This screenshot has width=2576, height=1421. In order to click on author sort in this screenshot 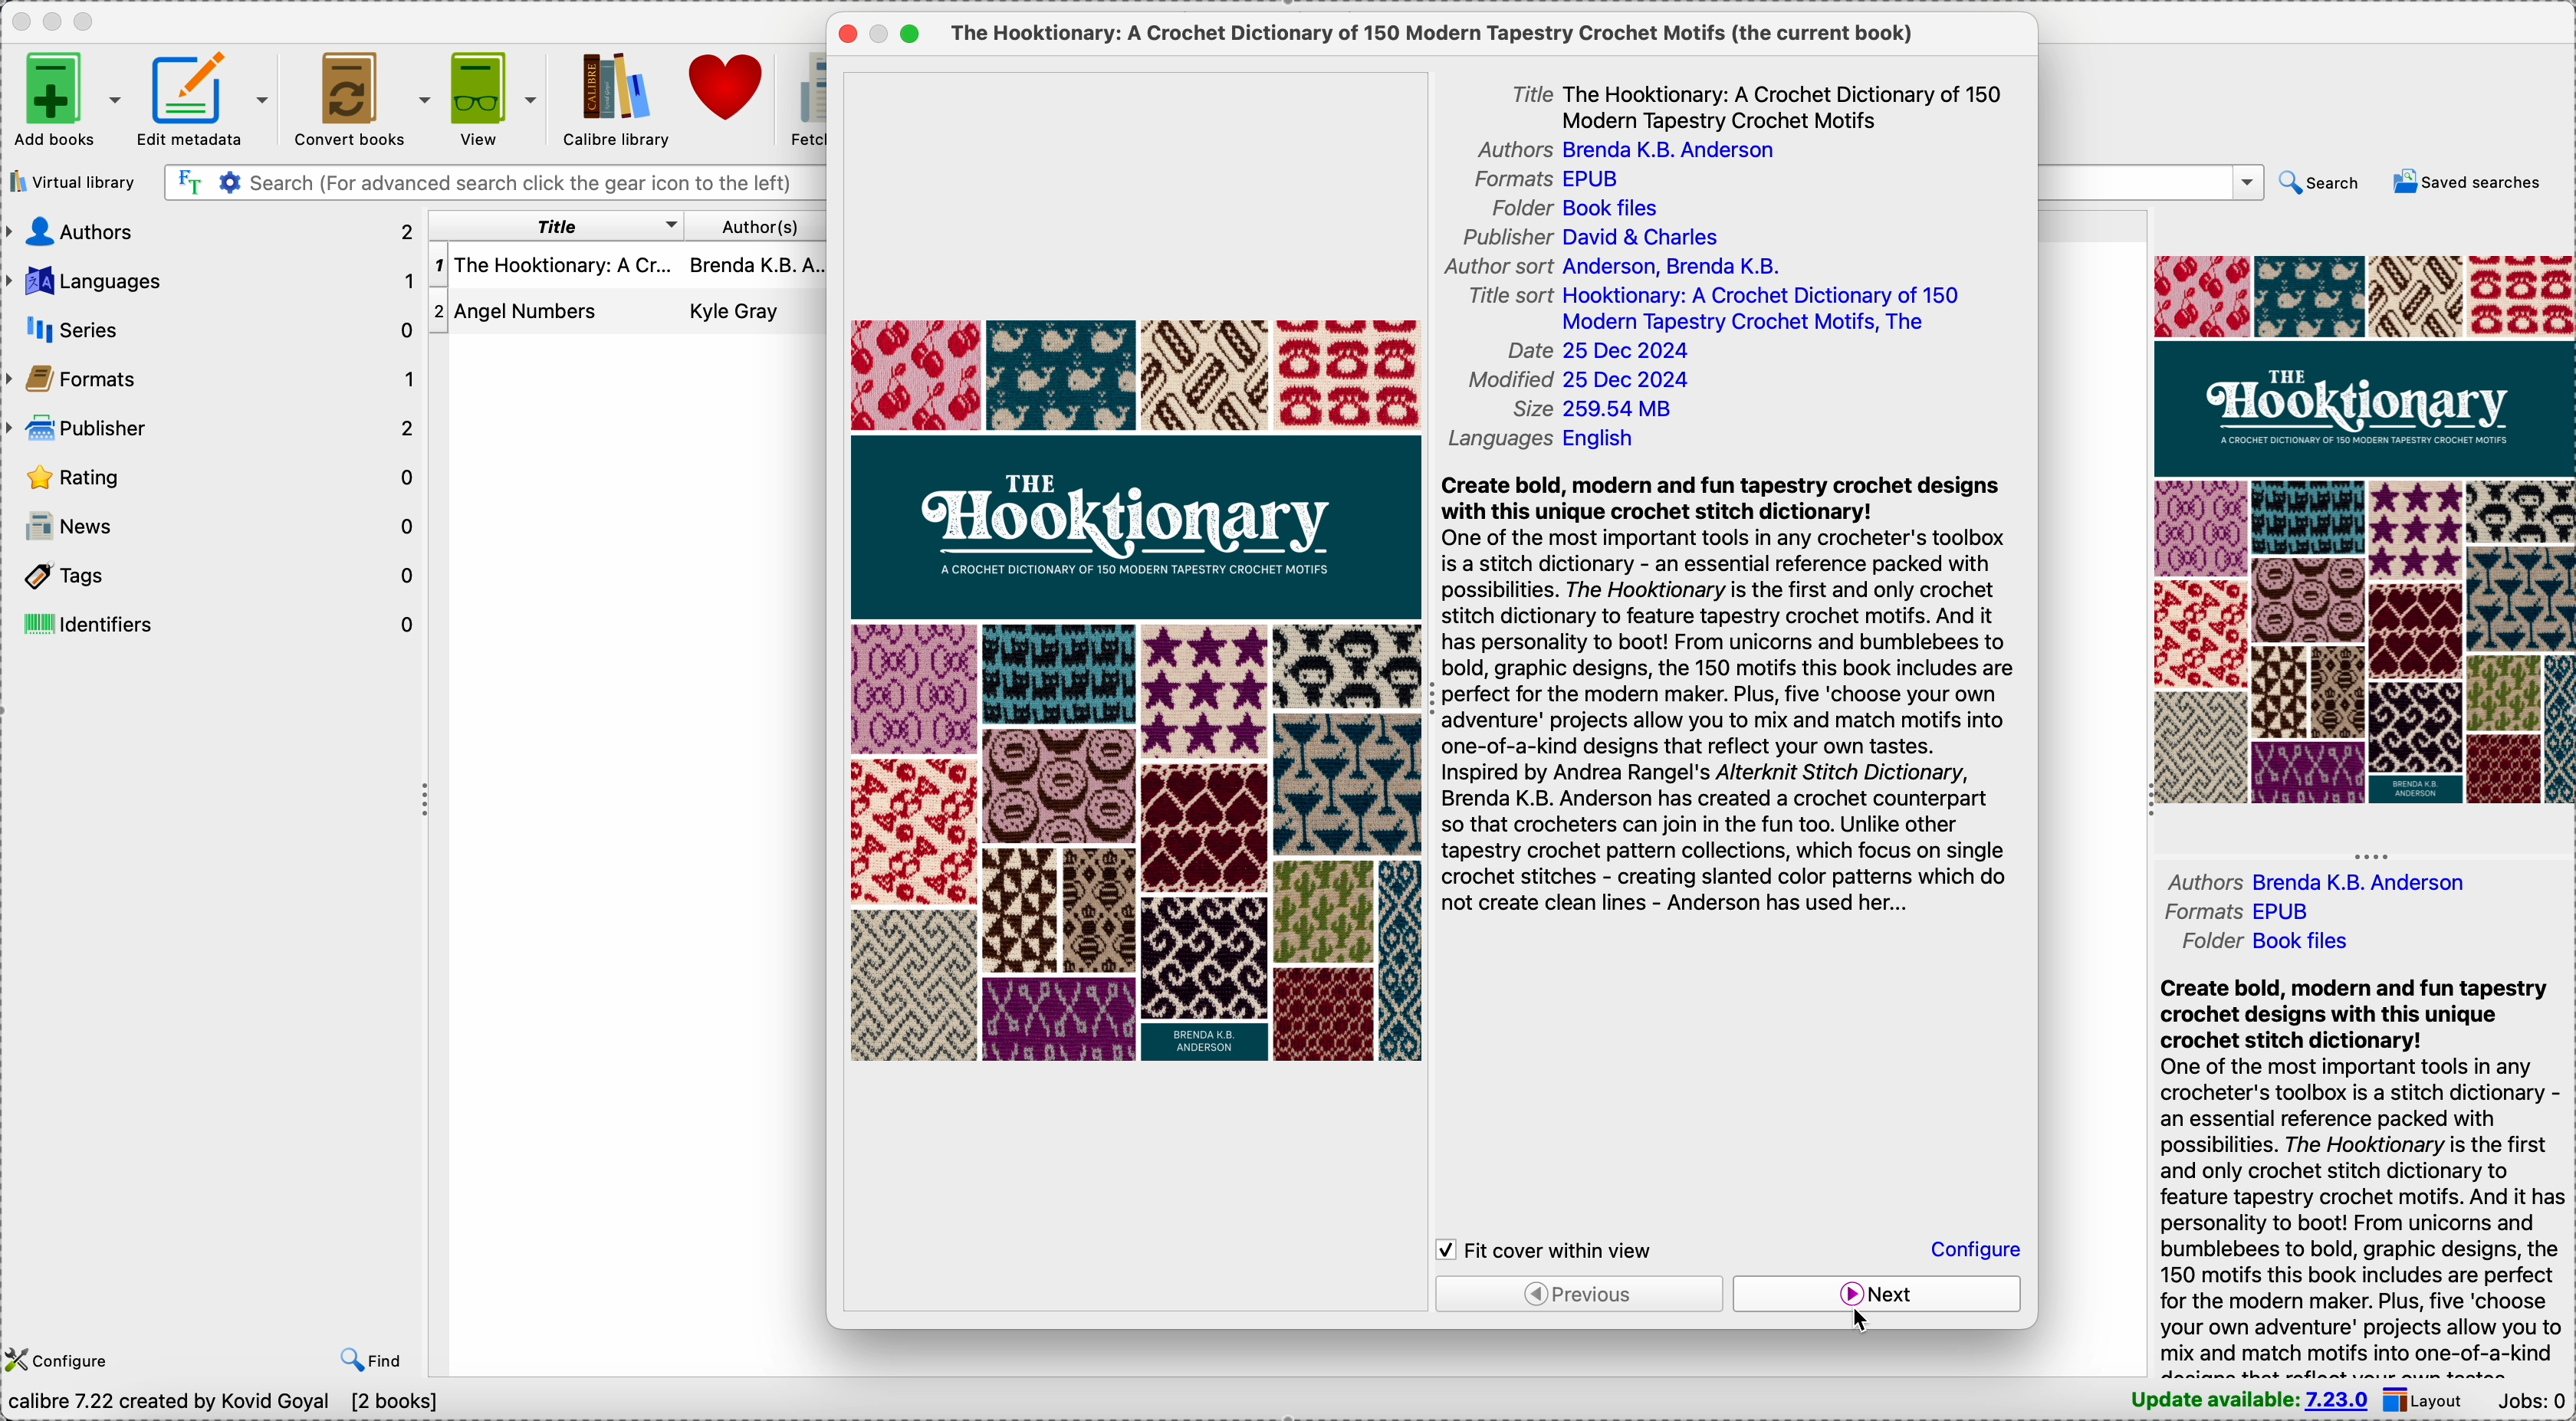, I will do `click(1615, 270)`.